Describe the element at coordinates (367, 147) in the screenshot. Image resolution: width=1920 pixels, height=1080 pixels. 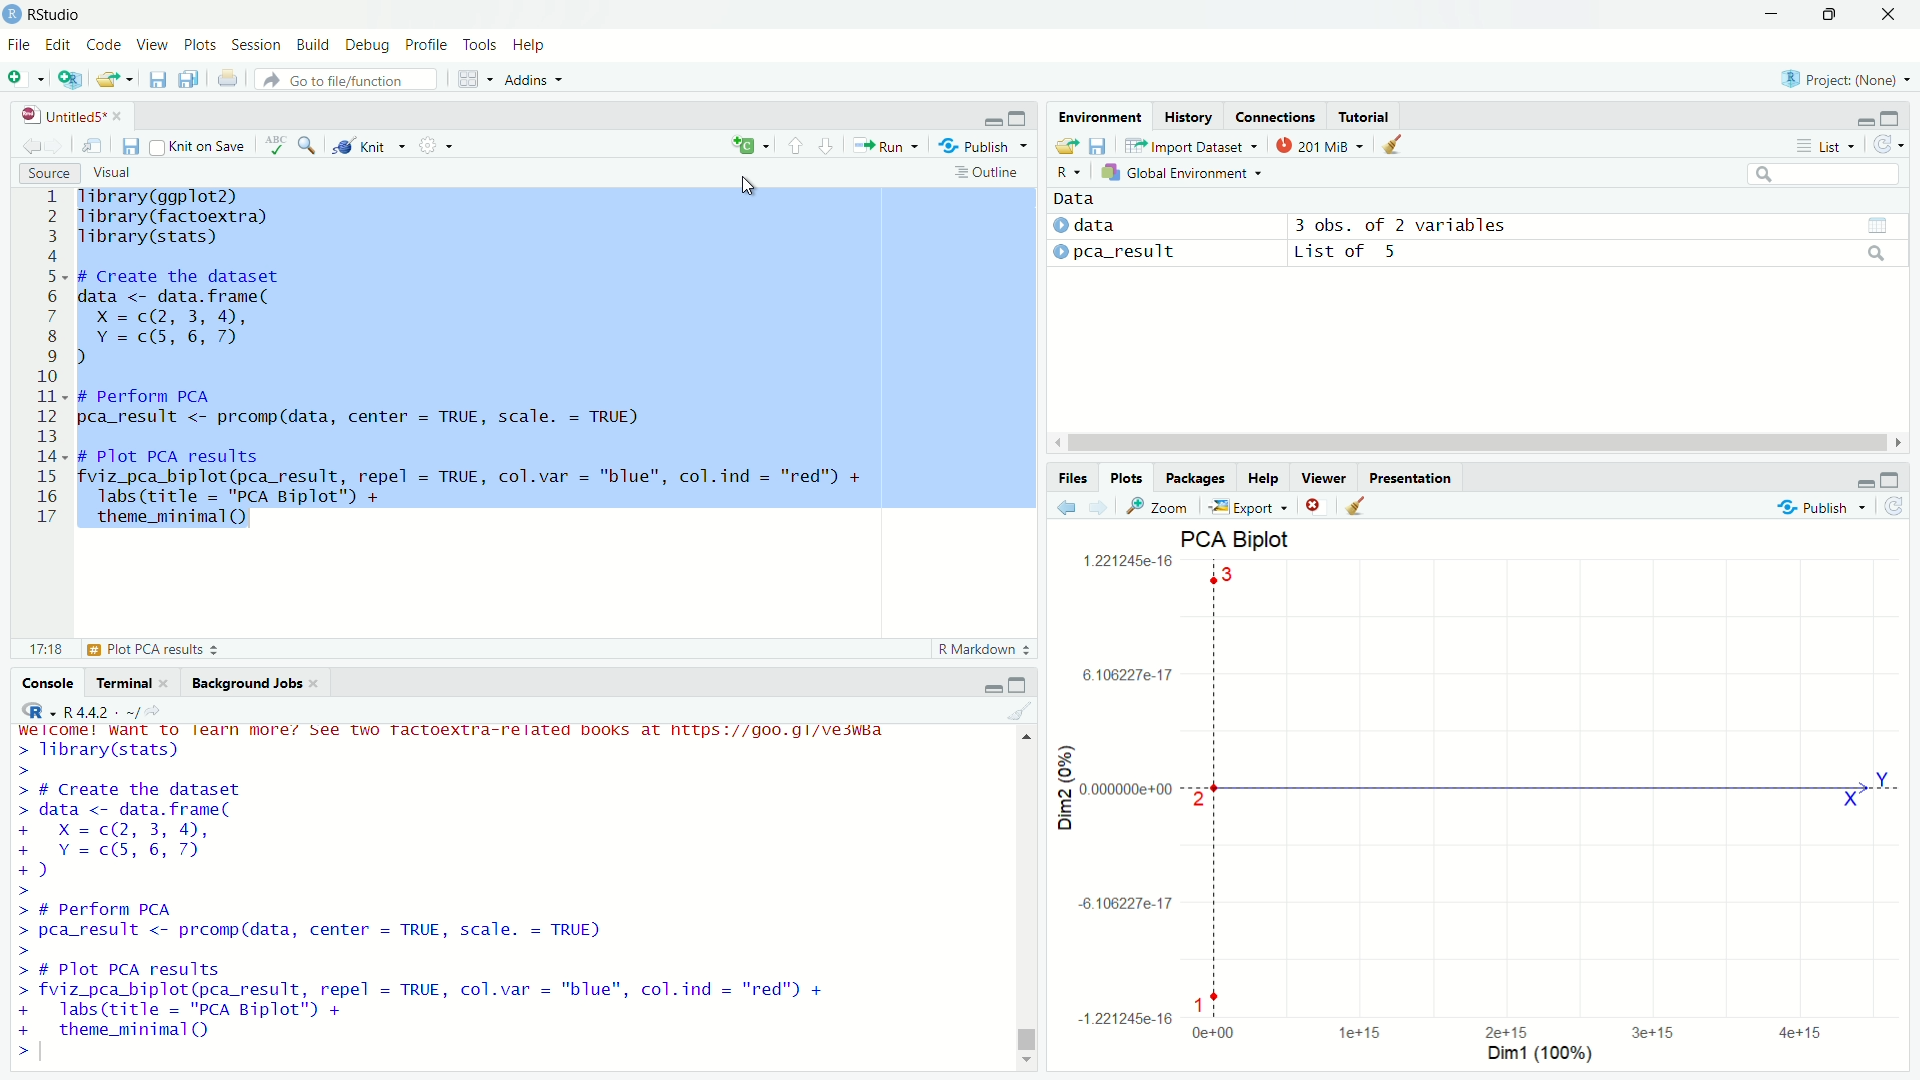
I see `knit` at that location.